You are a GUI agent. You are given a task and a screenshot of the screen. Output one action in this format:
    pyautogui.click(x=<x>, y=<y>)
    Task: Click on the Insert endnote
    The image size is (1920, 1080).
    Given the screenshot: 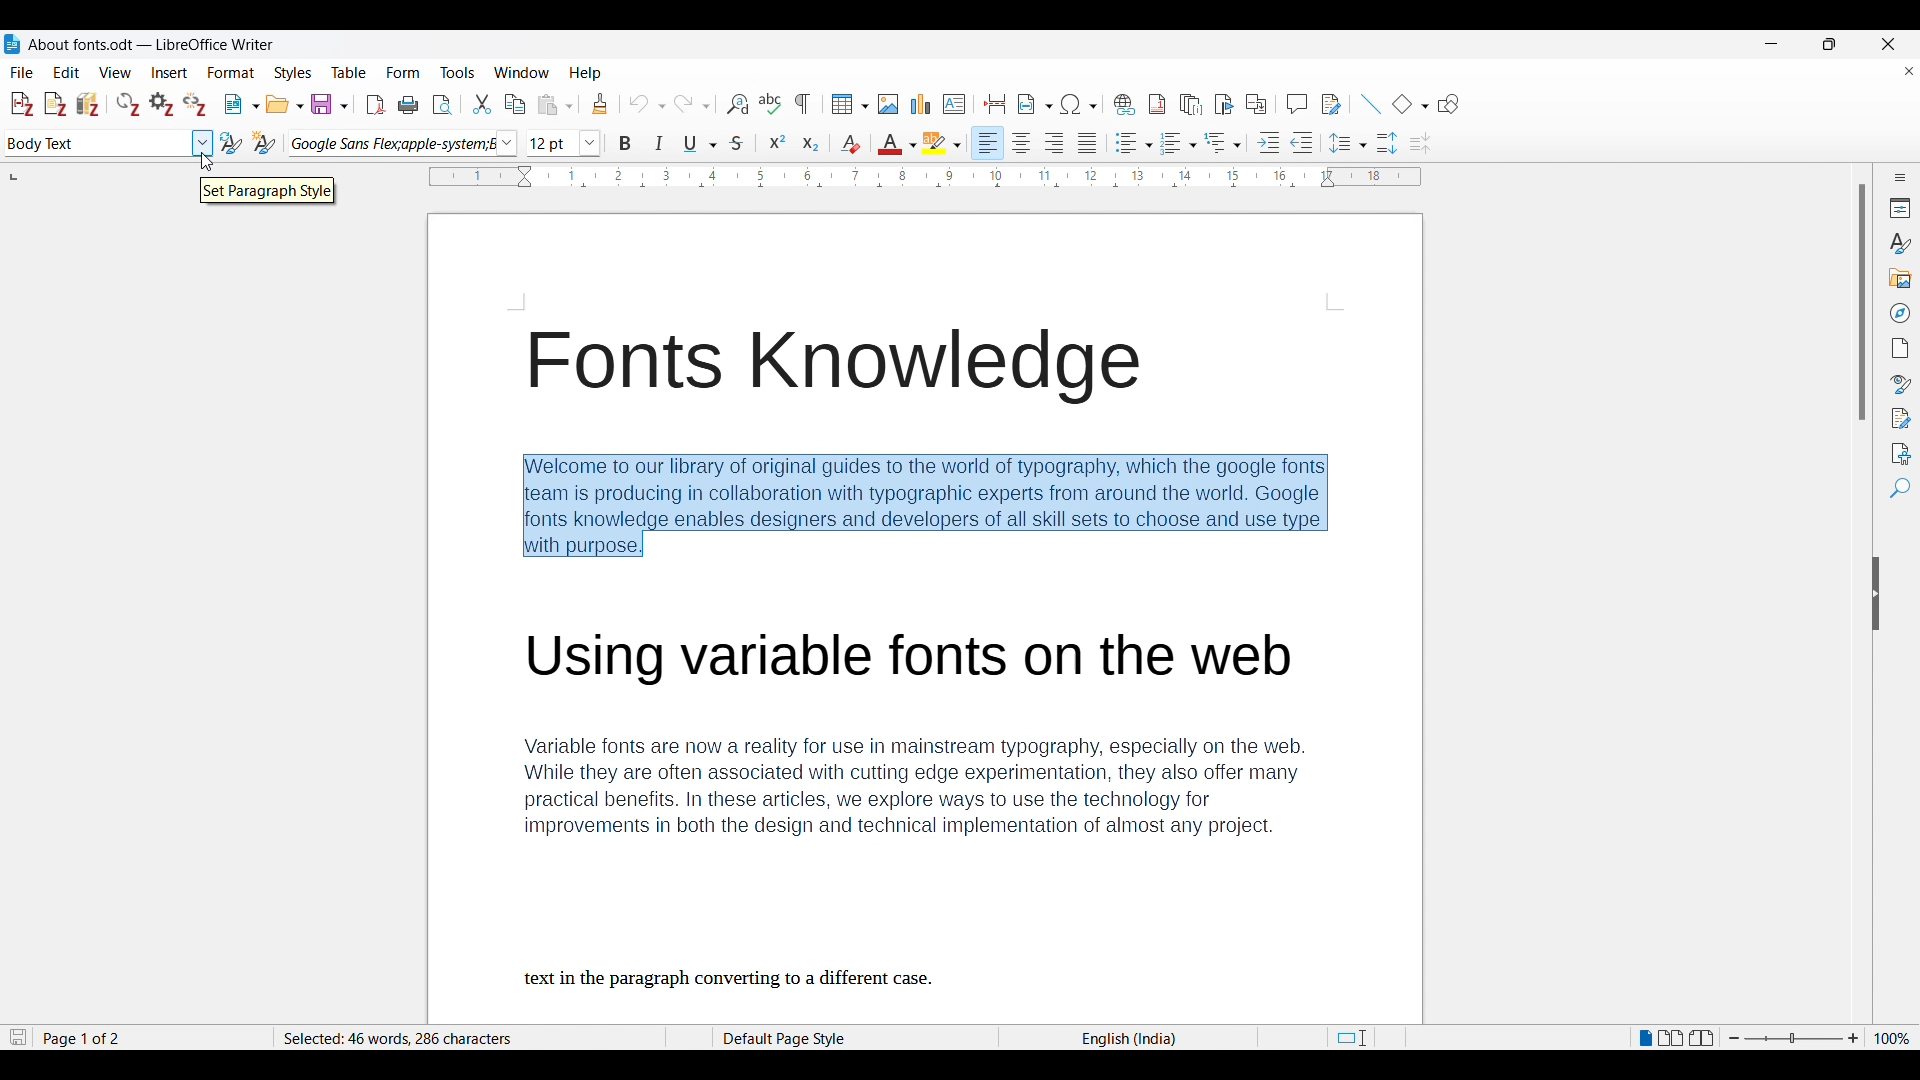 What is the action you would take?
    pyautogui.click(x=1191, y=104)
    